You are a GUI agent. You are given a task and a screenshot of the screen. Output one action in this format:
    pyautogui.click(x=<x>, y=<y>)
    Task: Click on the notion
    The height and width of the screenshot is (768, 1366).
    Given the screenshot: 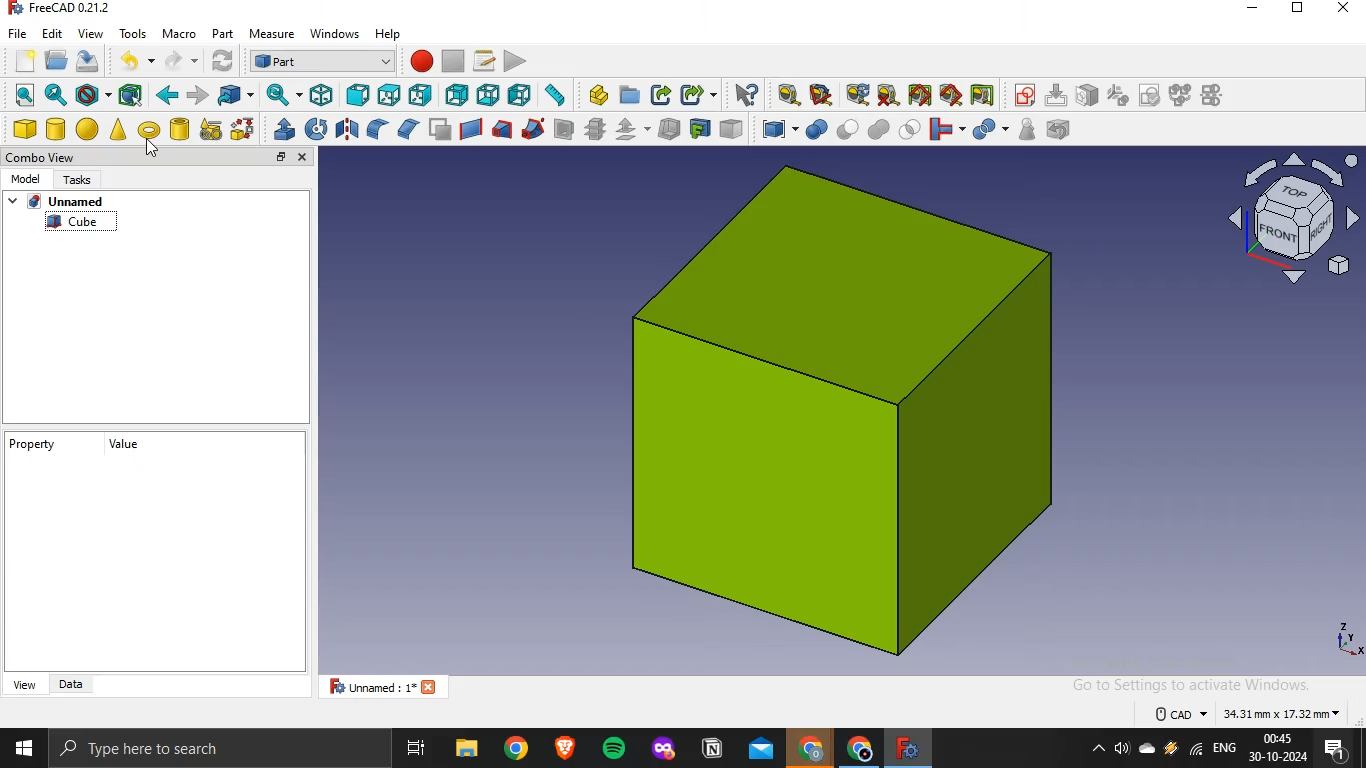 What is the action you would take?
    pyautogui.click(x=713, y=748)
    